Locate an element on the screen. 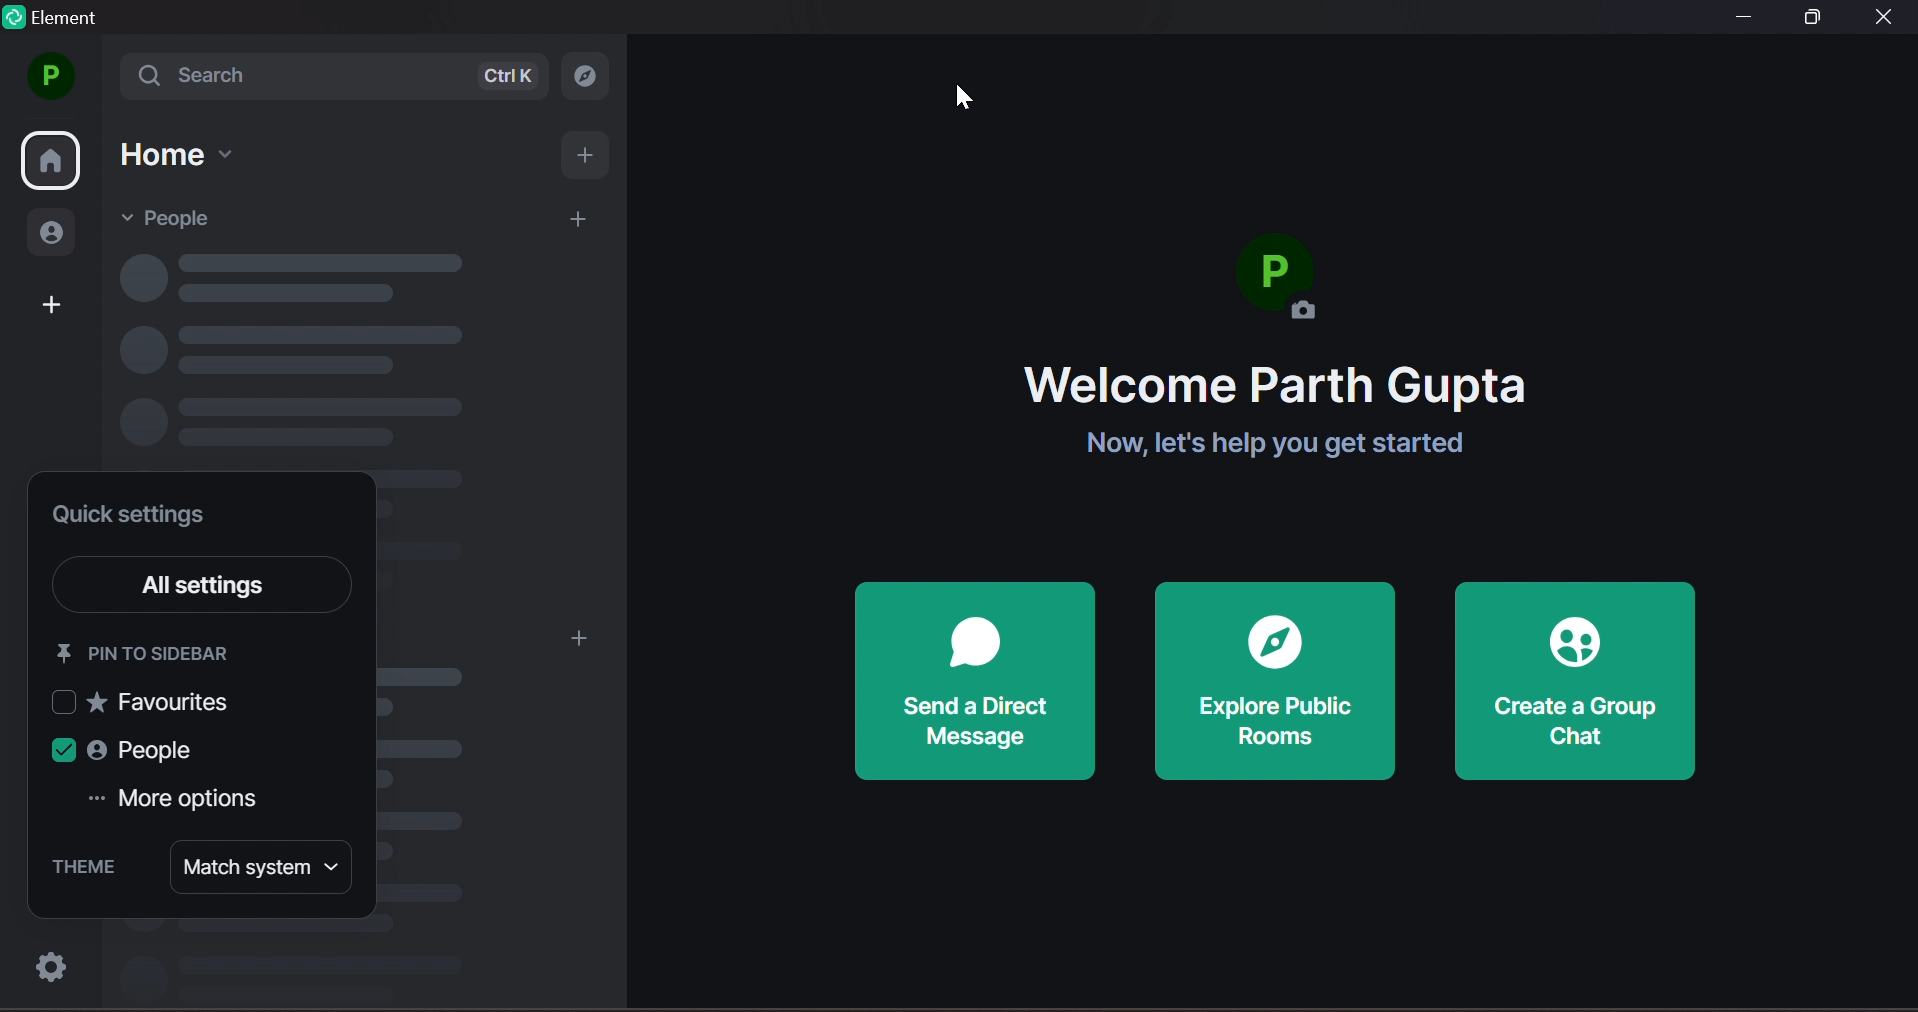 The width and height of the screenshot is (1918, 1012). cursor is located at coordinates (966, 97).